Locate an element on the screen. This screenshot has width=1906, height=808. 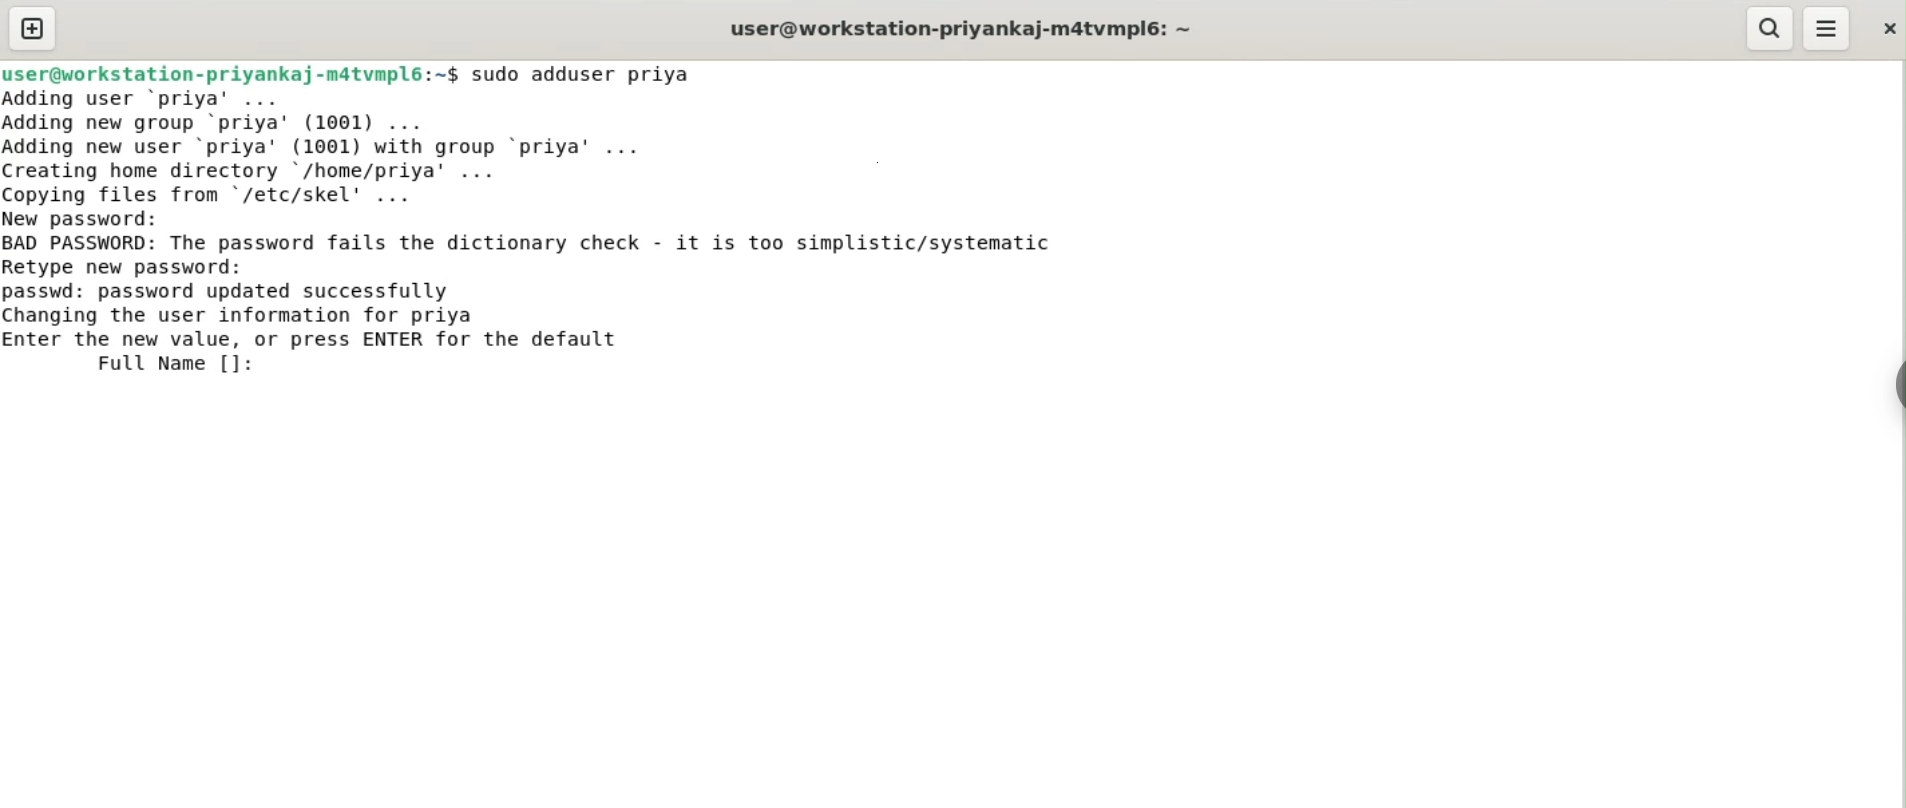
user@workstation-priyankaj-m4tvmpl6: ~ is located at coordinates (961, 31).